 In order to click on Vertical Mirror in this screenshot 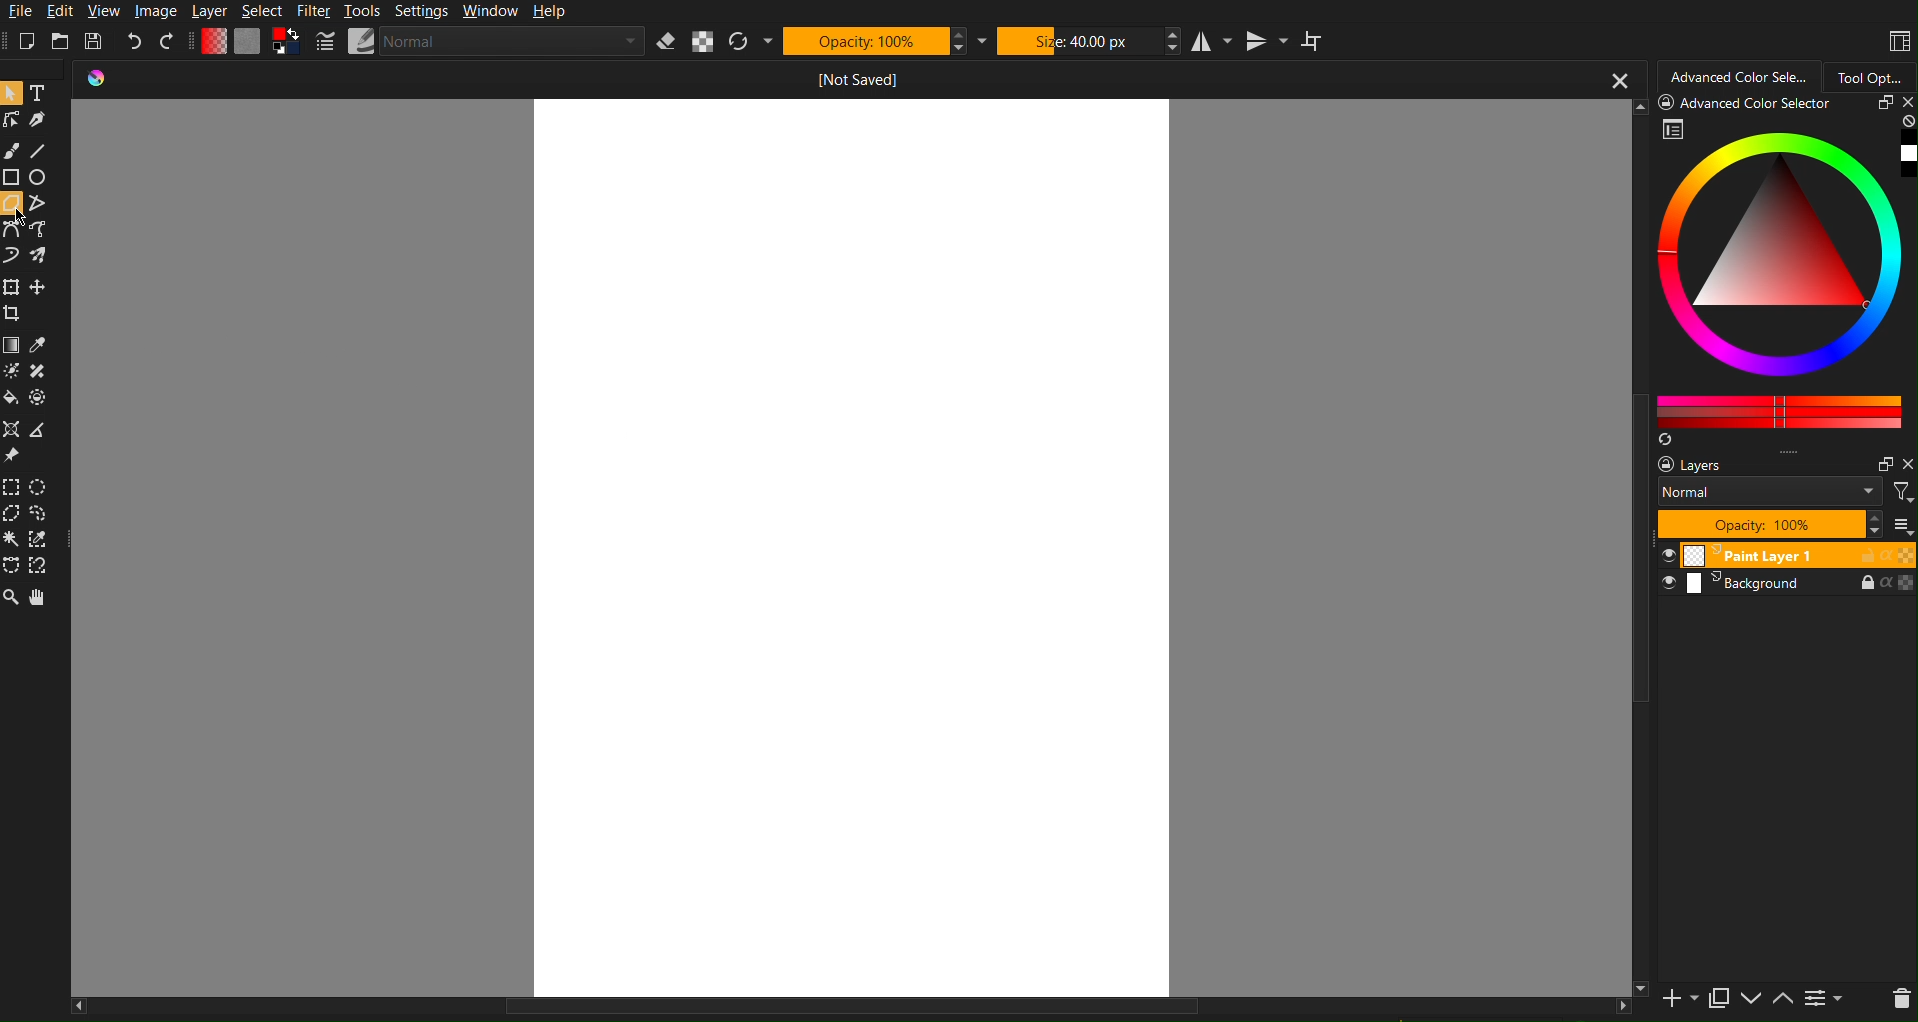, I will do `click(1267, 41)`.